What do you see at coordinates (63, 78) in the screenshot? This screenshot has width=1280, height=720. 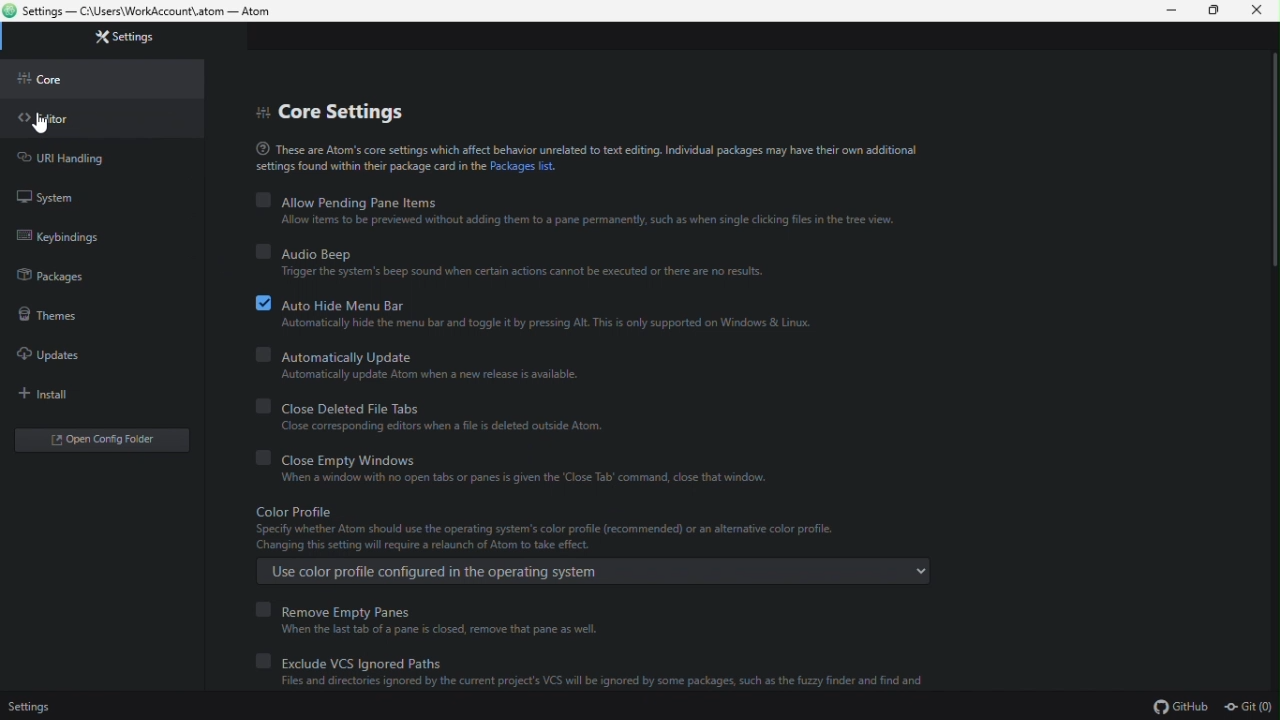 I see `Core ` at bounding box center [63, 78].